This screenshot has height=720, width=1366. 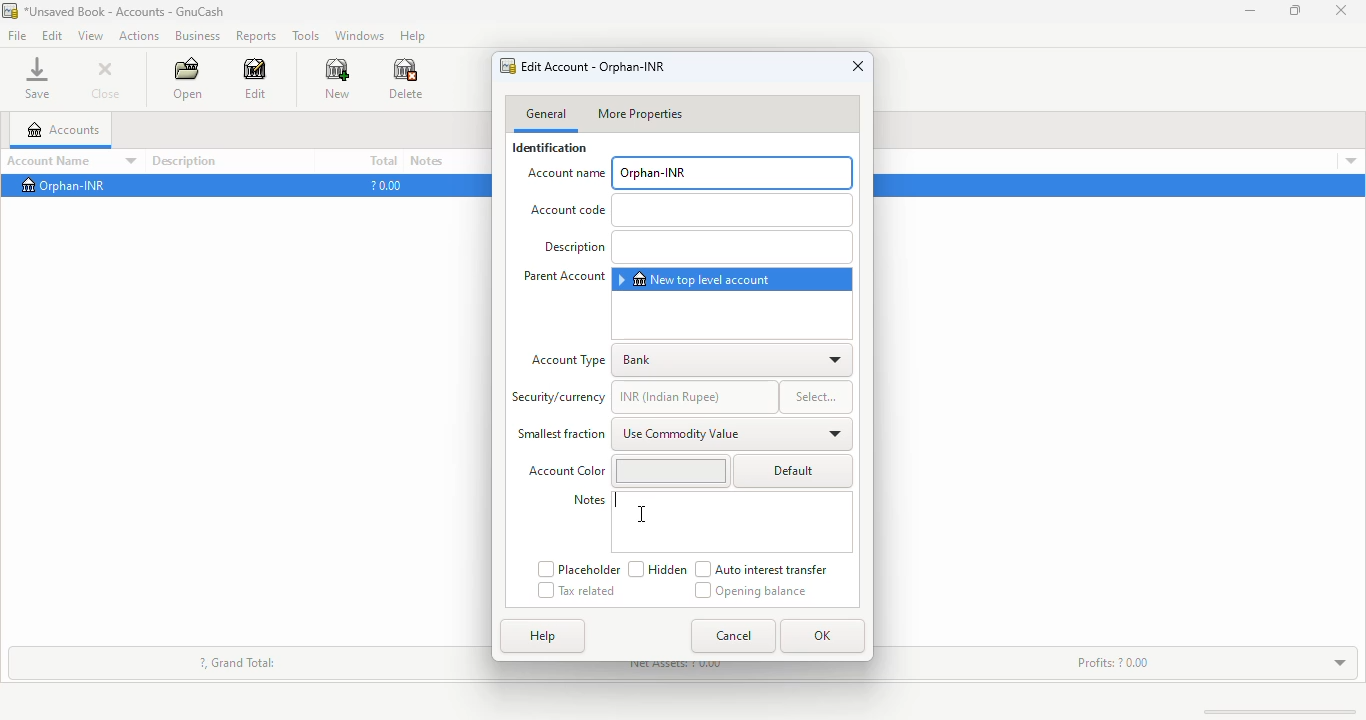 I want to click on hidden, so click(x=657, y=569).